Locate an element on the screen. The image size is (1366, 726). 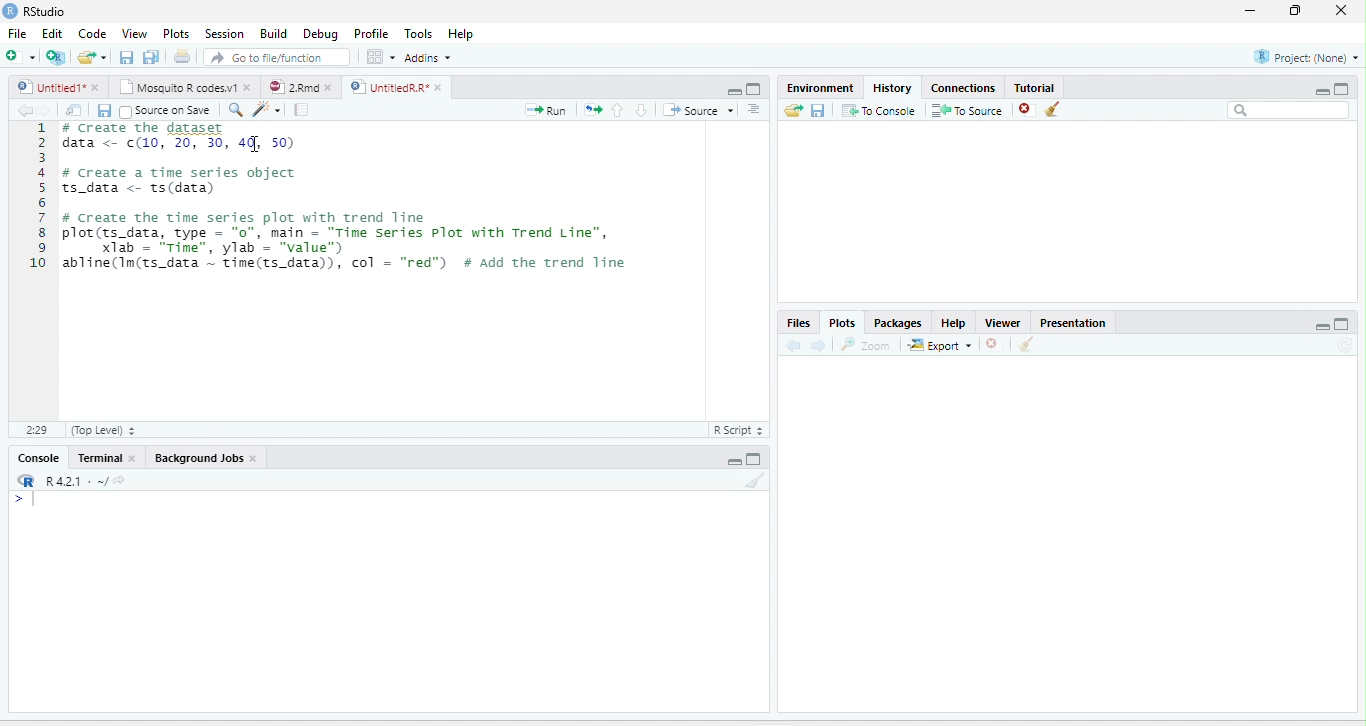
Source is located at coordinates (698, 110).